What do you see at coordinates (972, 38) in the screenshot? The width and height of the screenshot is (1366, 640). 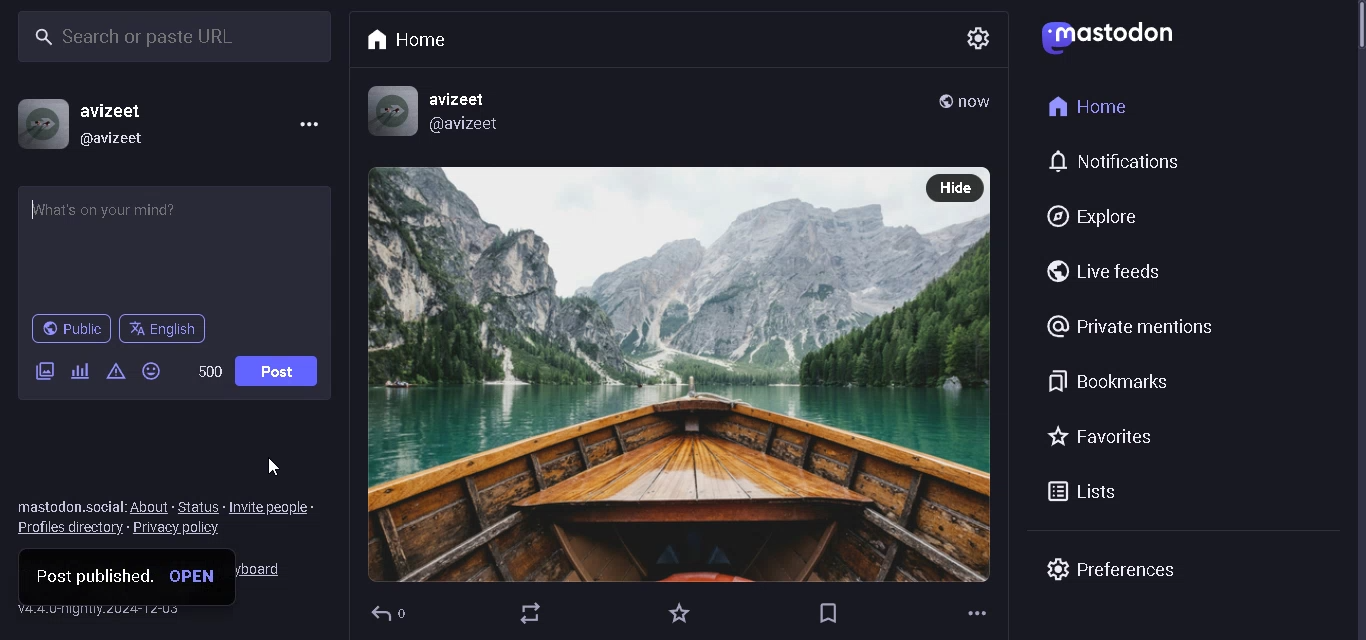 I see `settings` at bounding box center [972, 38].